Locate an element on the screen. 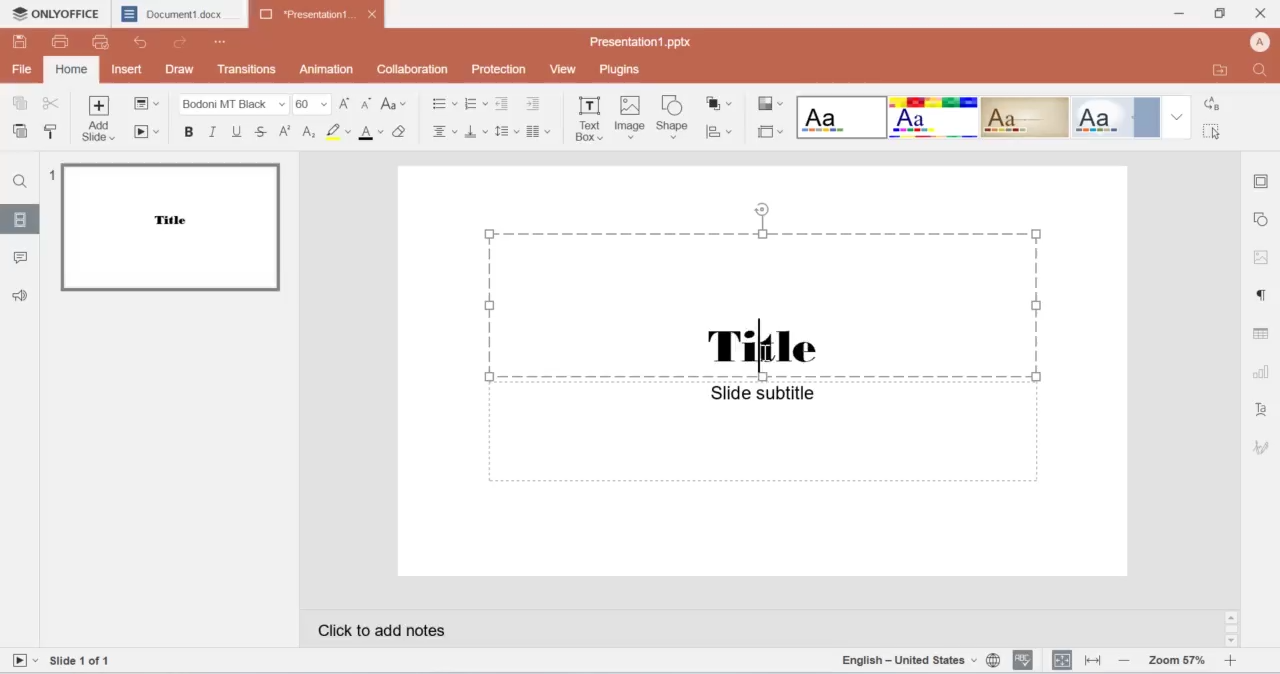 The width and height of the screenshot is (1280, 674). numbered list is located at coordinates (477, 103).